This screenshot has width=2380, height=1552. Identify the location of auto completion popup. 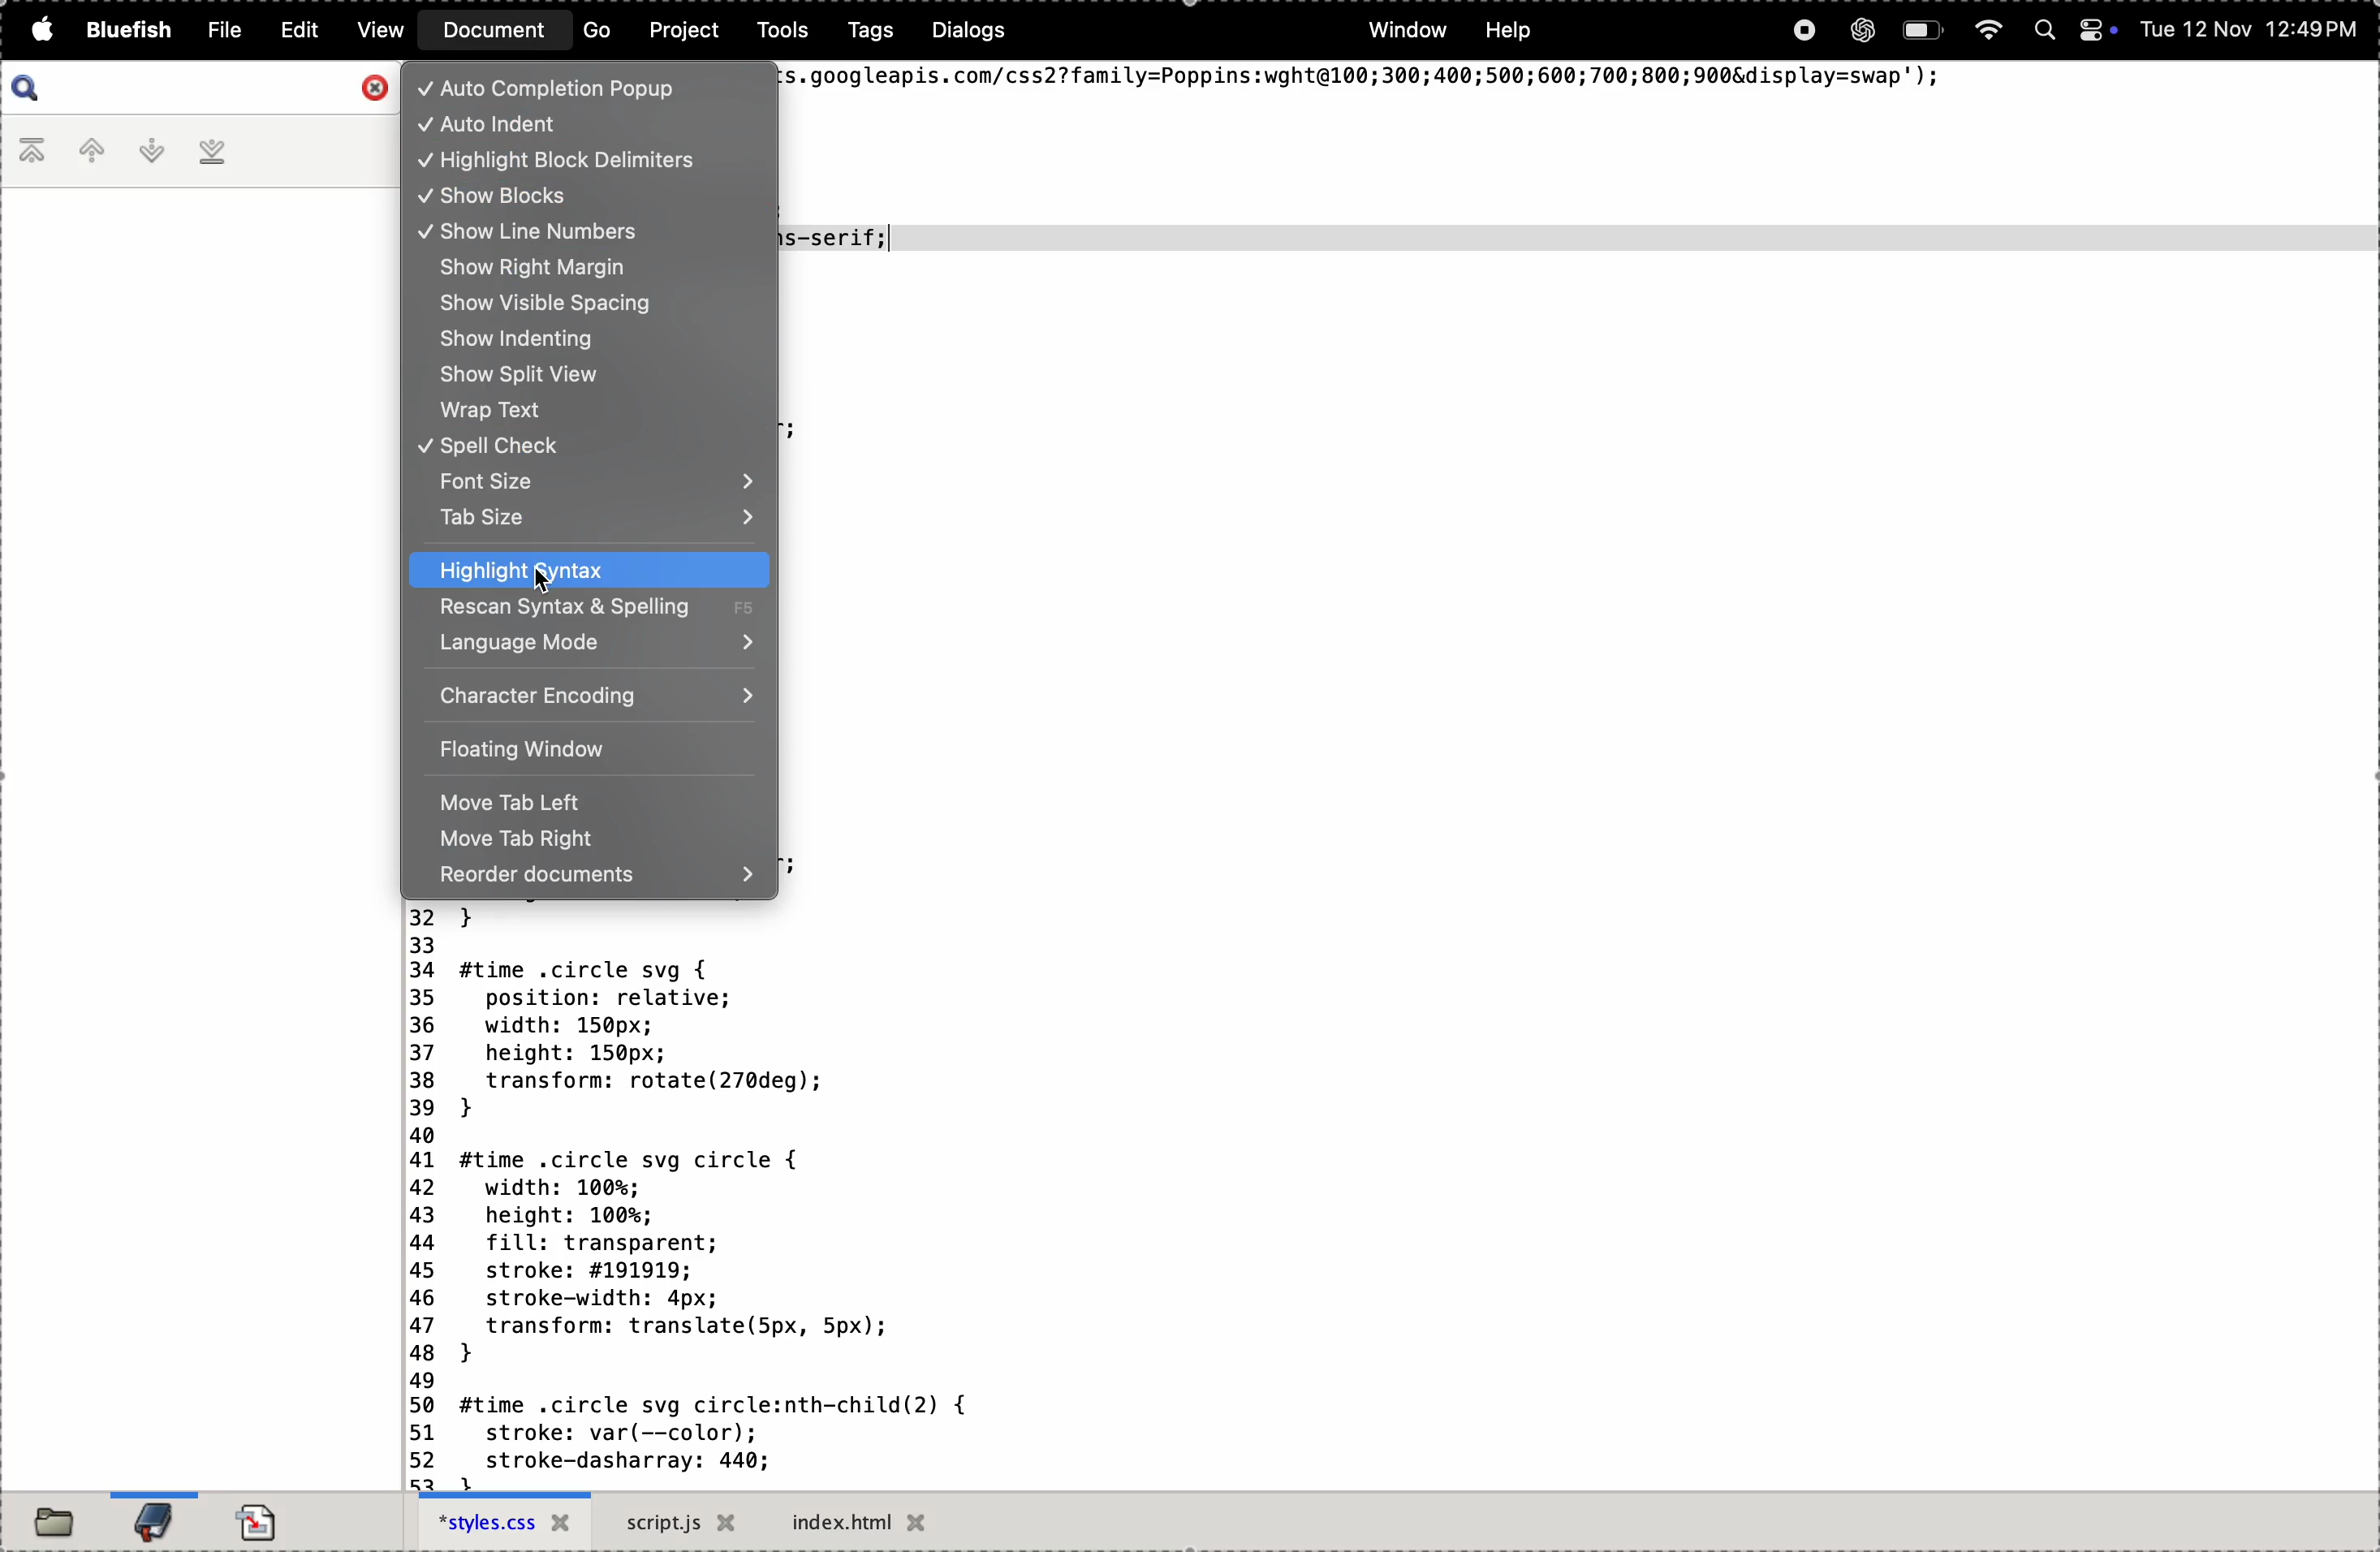
(576, 88).